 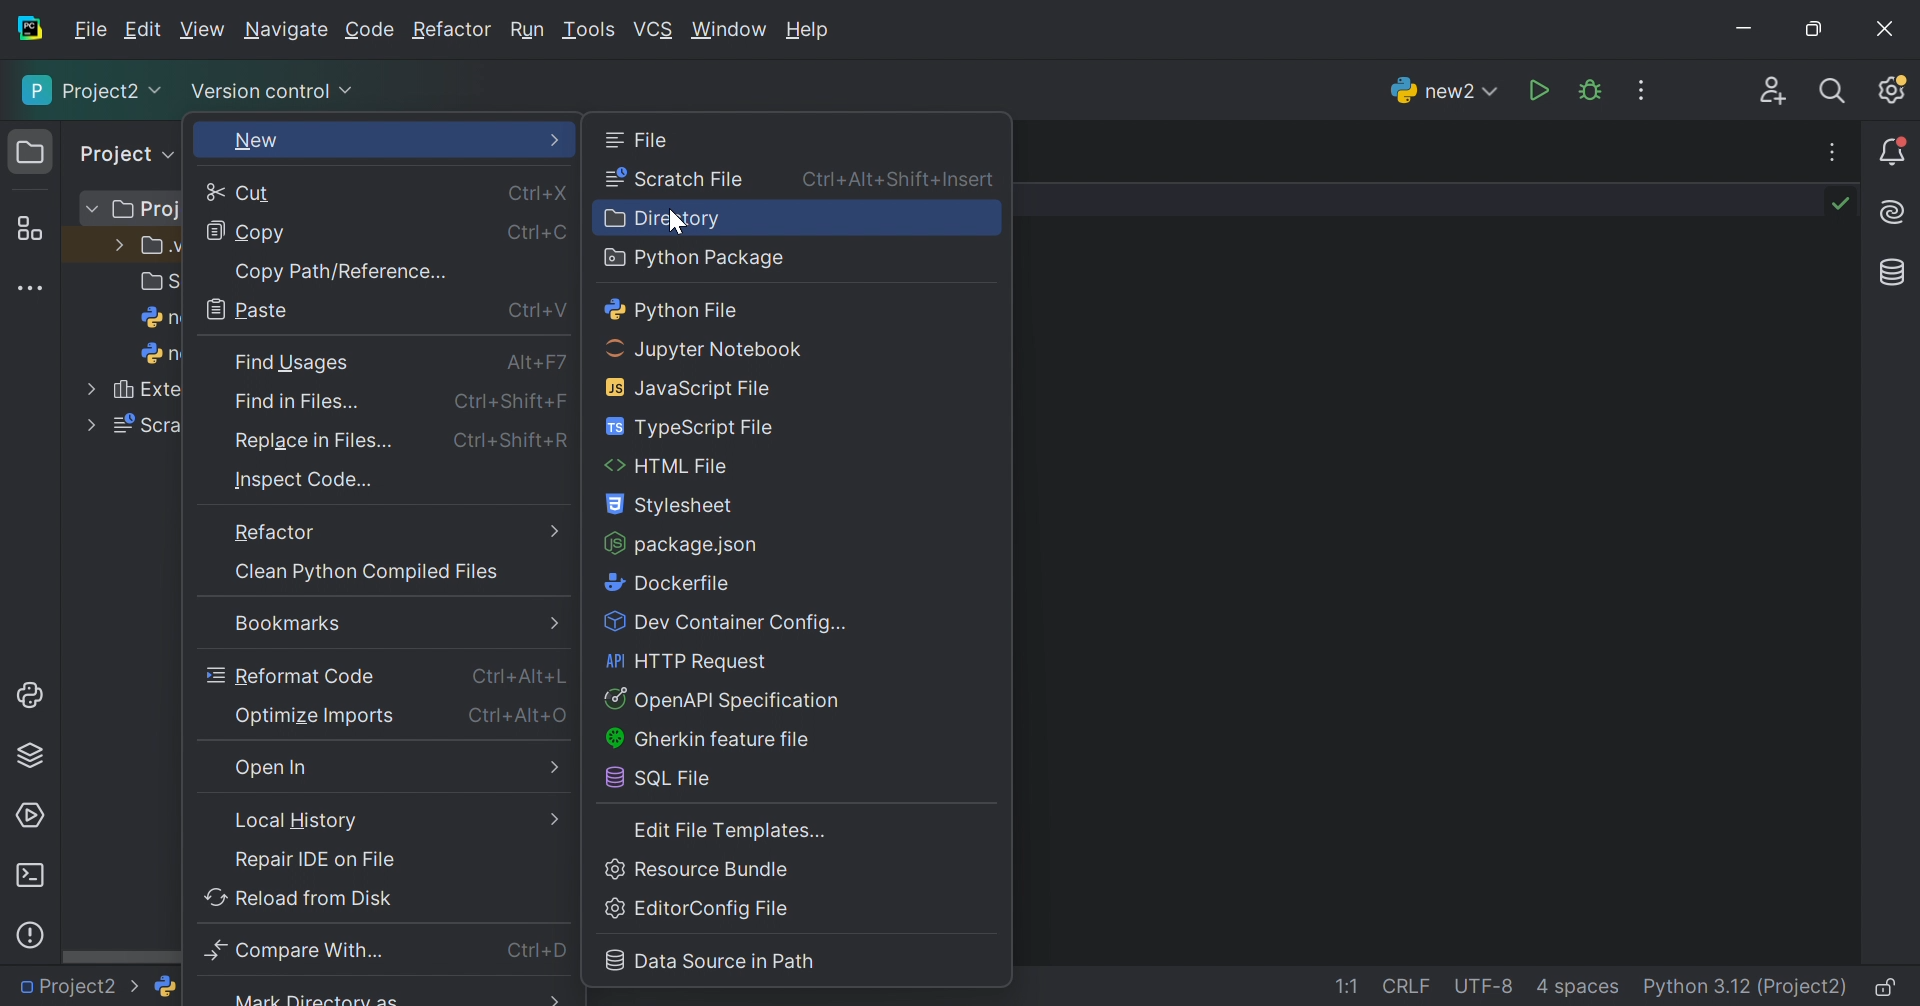 I want to click on Reformat code, so click(x=292, y=676).